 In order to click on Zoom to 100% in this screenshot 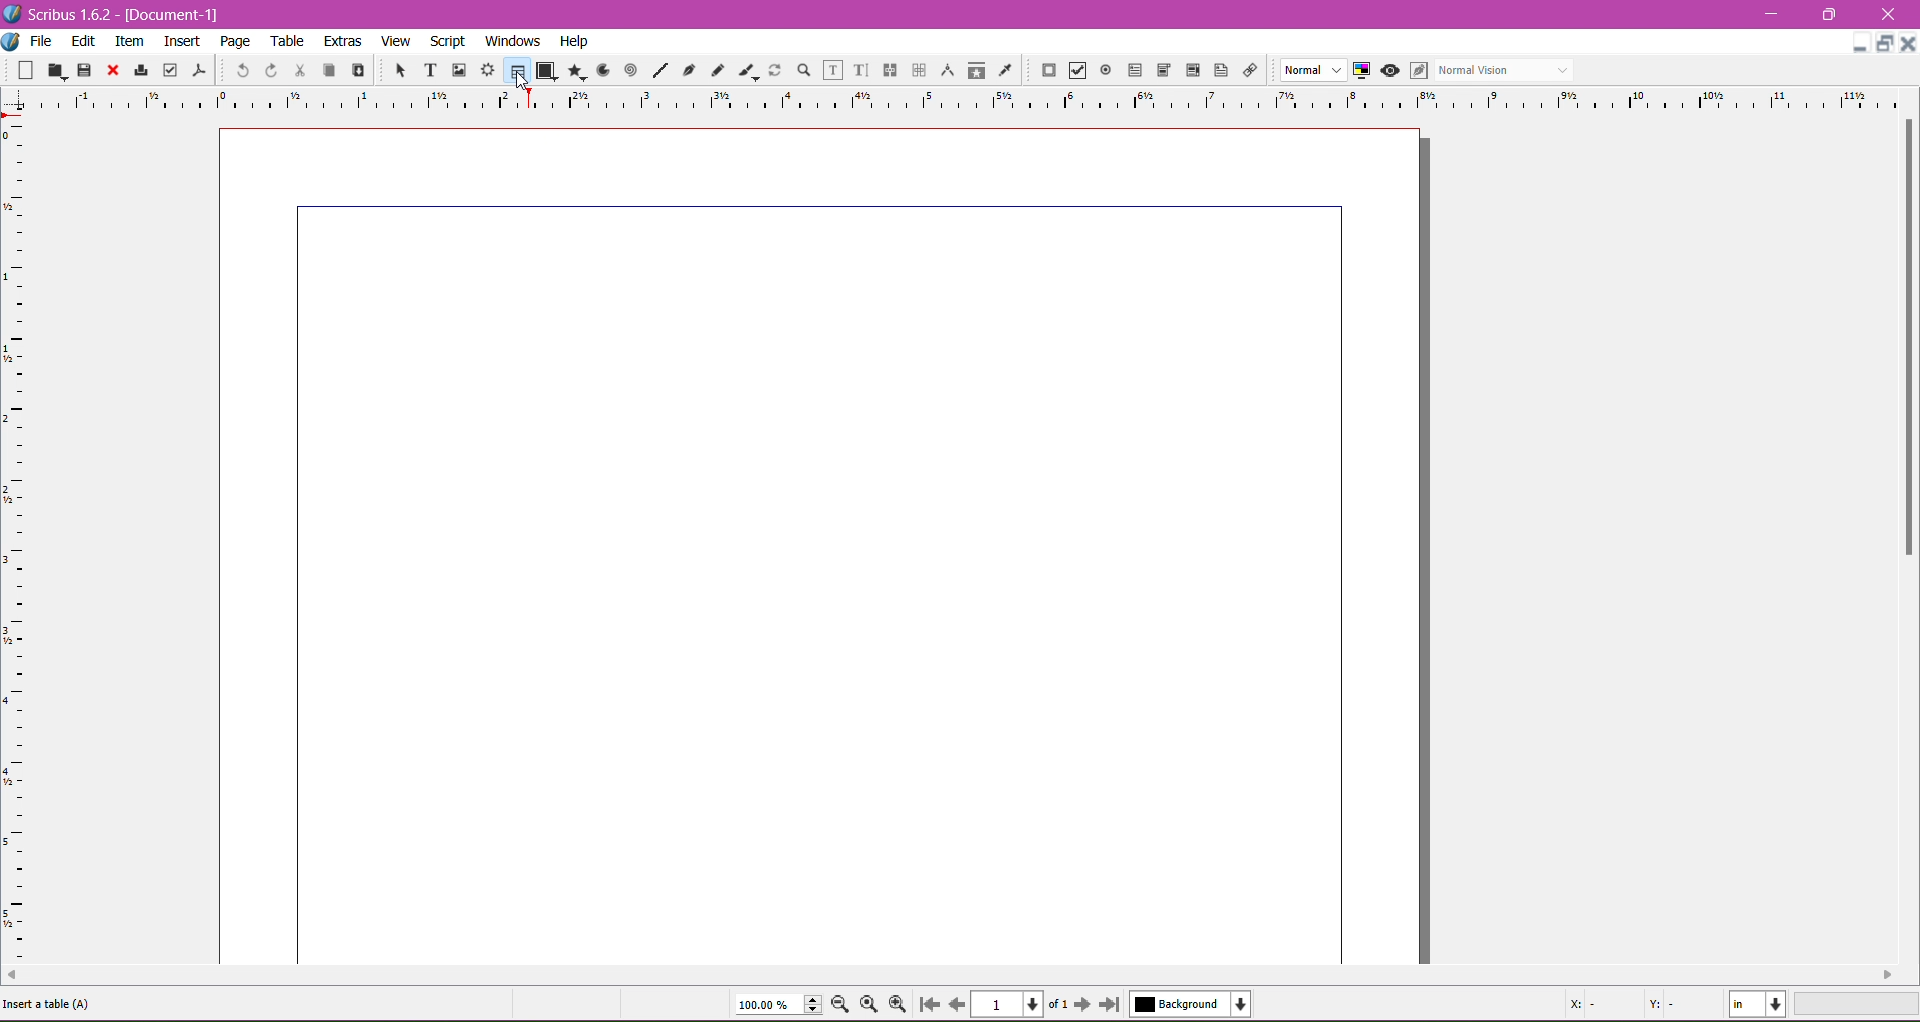, I will do `click(871, 1005)`.